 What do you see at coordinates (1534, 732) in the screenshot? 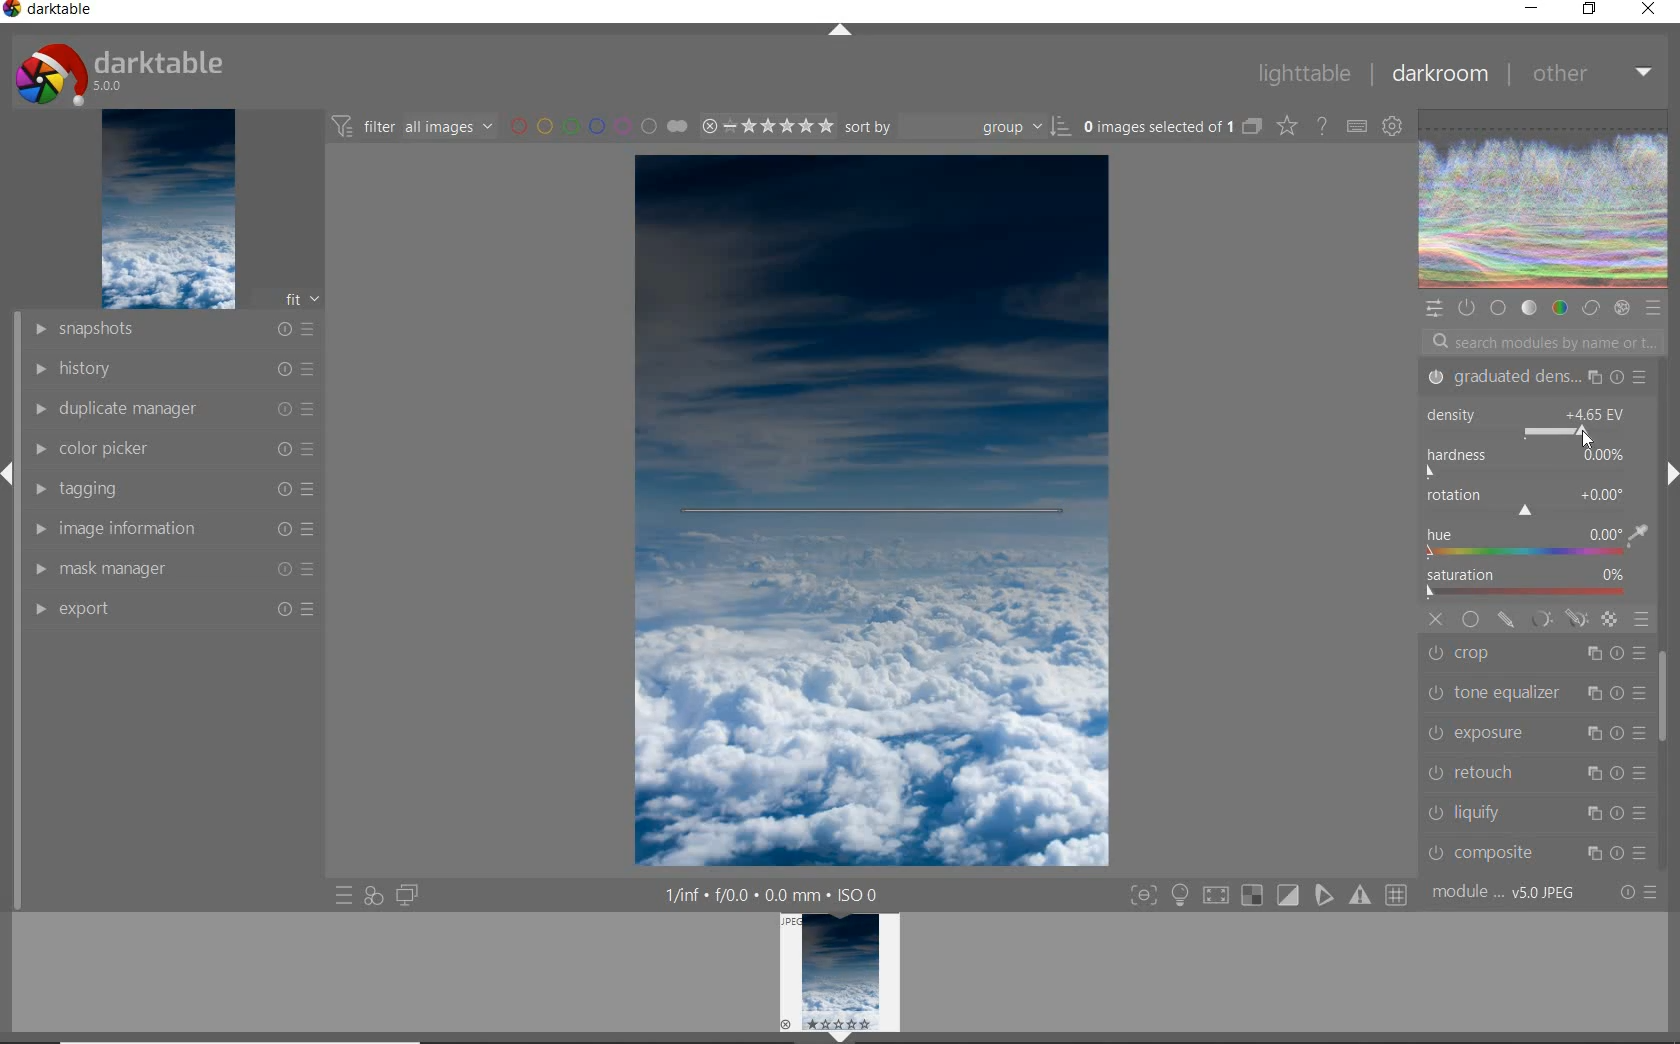
I see `exposure` at bounding box center [1534, 732].